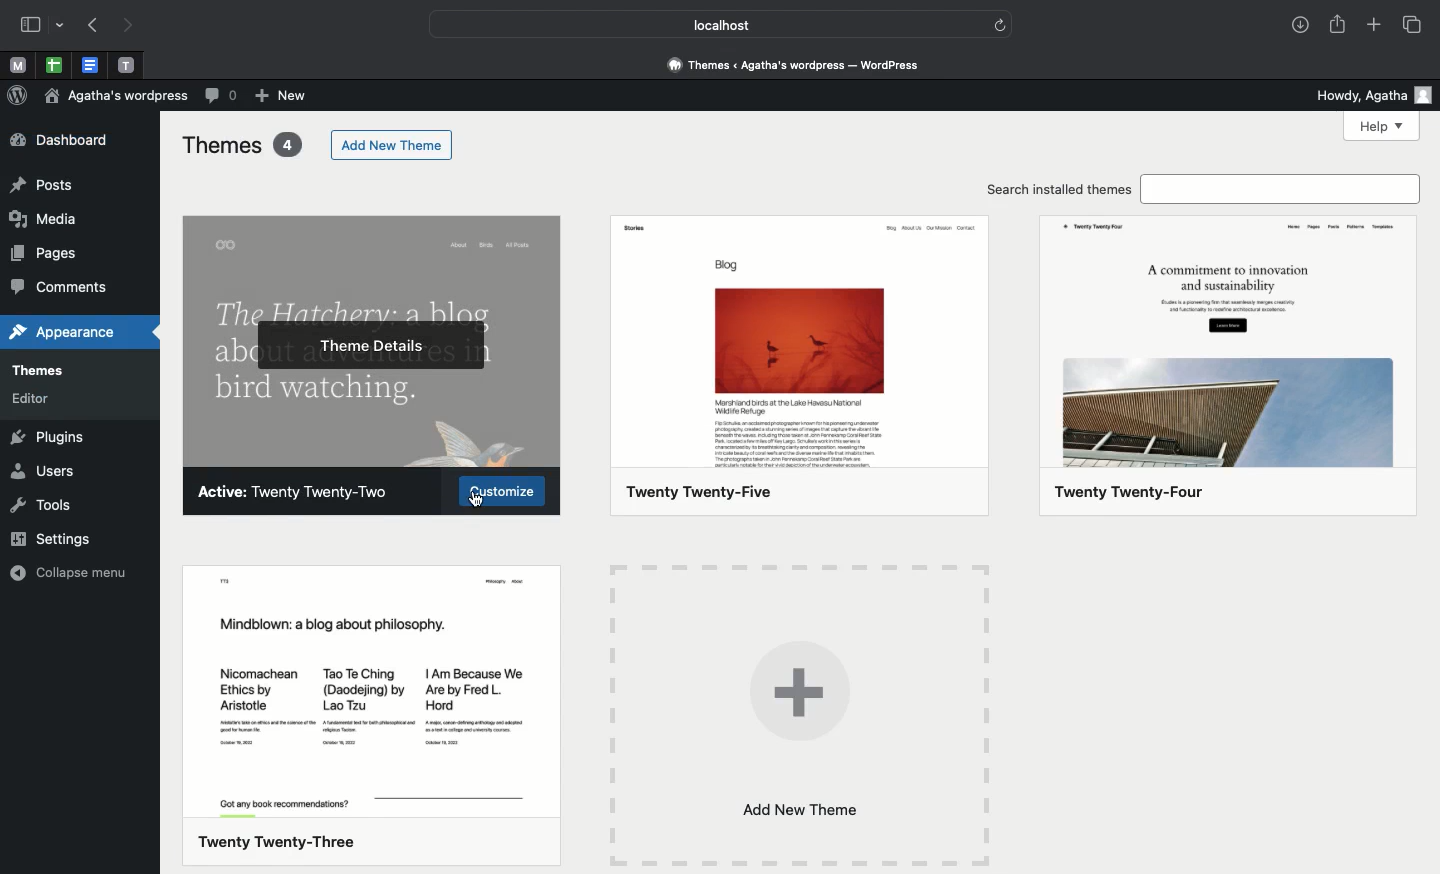  Describe the element at coordinates (1371, 94) in the screenshot. I see `Howdy user` at that location.